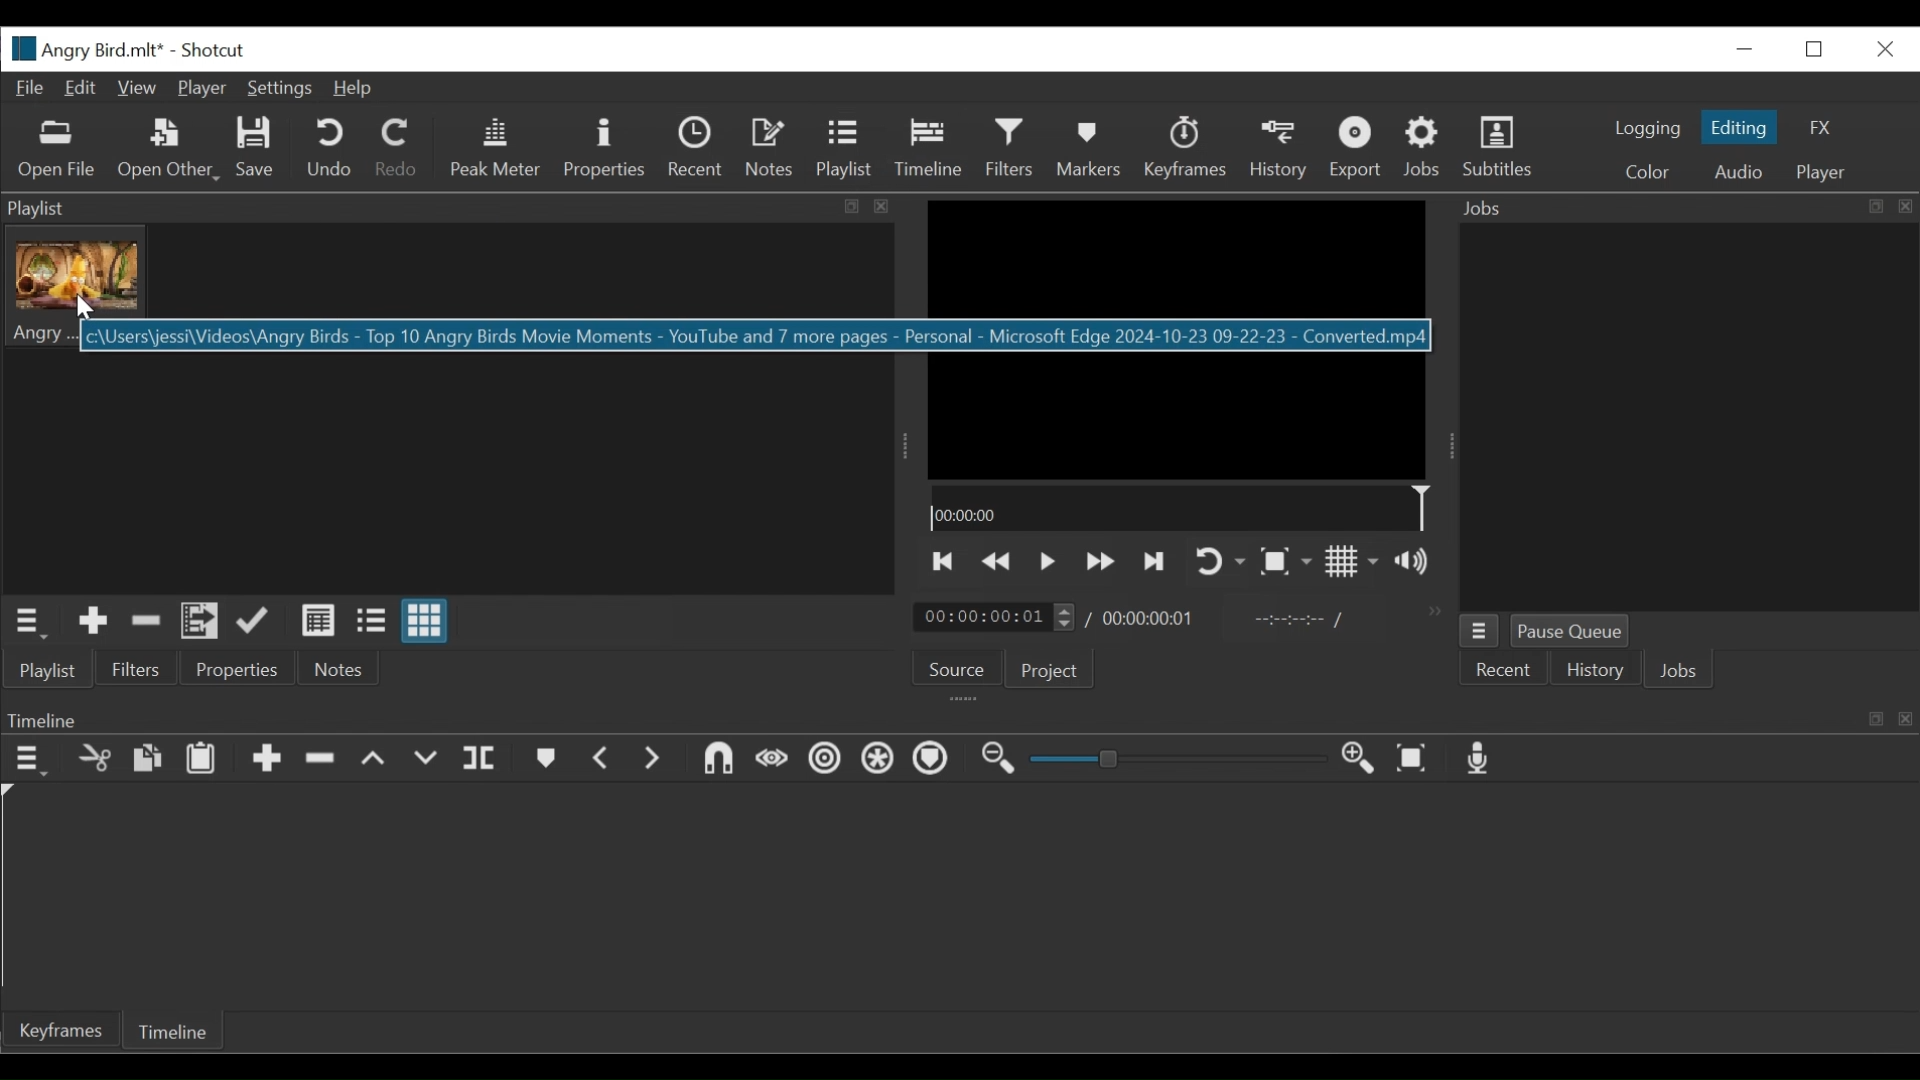 This screenshot has height=1080, width=1920. Describe the element at coordinates (32, 760) in the screenshot. I see `Timeline menu` at that location.